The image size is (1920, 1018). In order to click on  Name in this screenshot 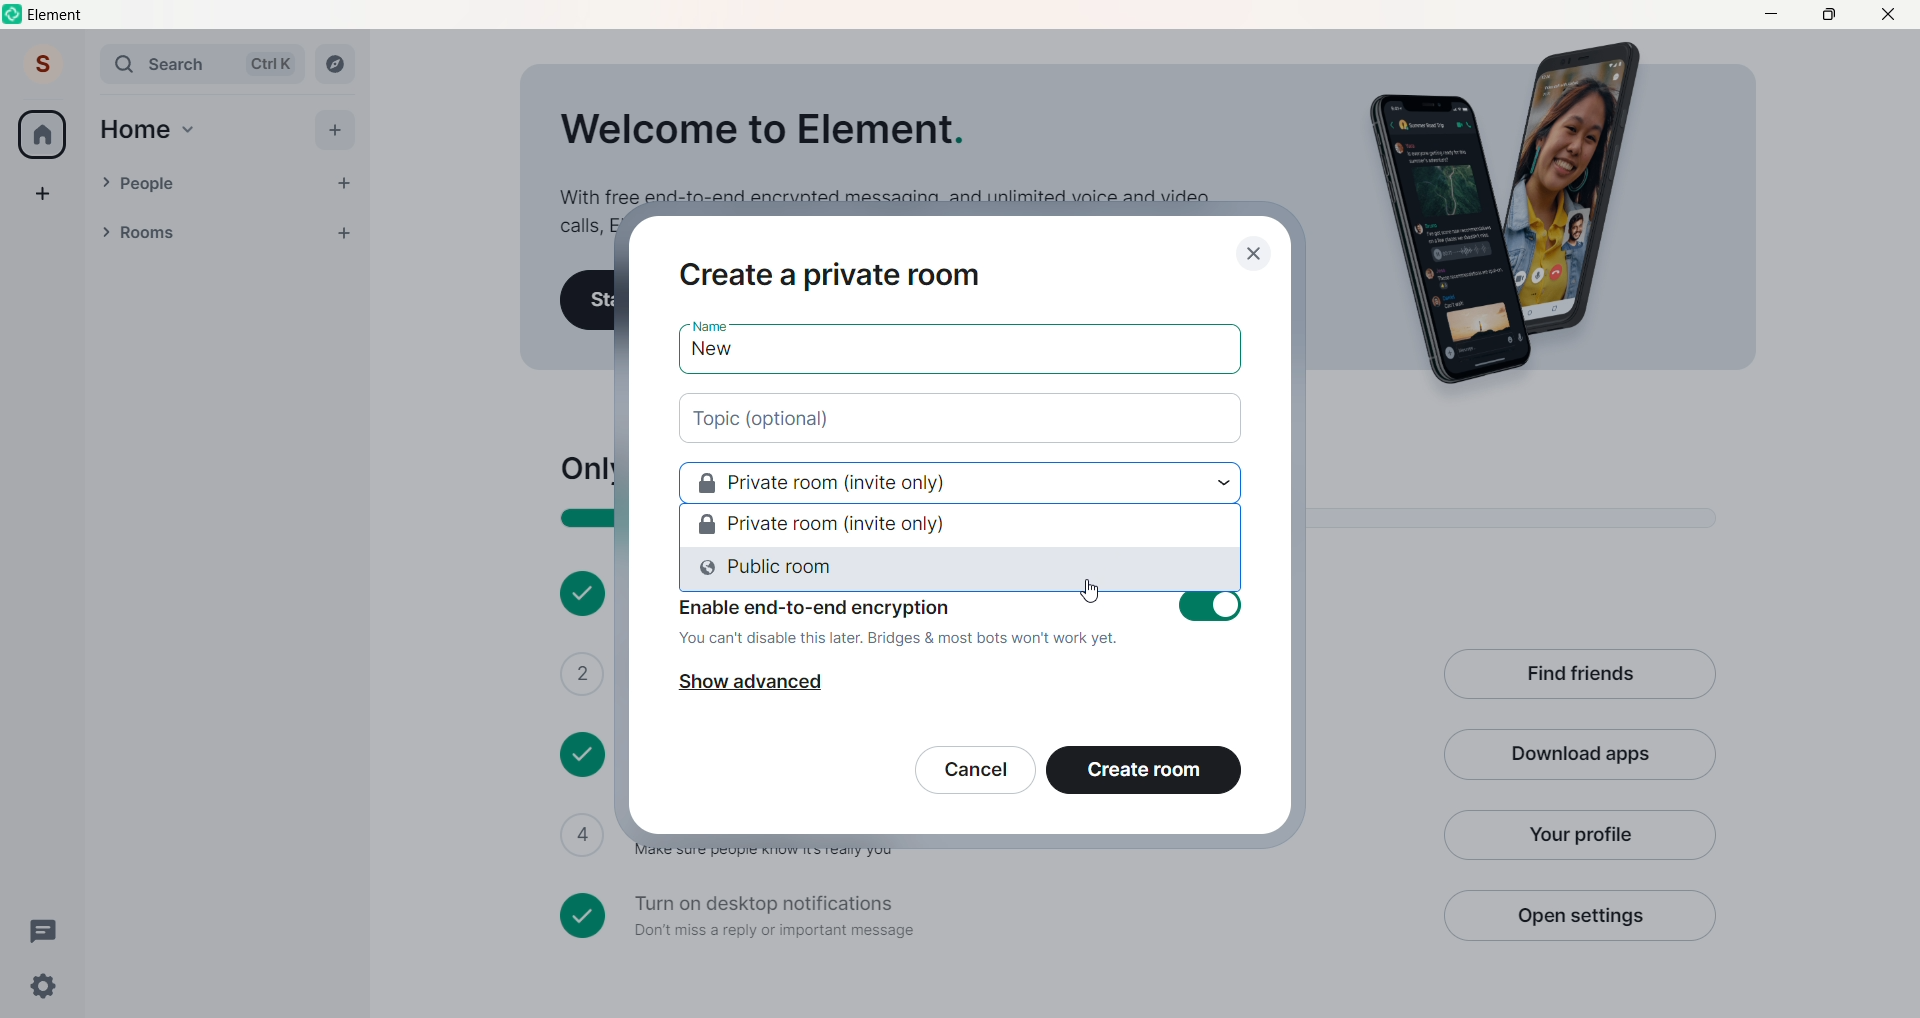, I will do `click(708, 325)`.